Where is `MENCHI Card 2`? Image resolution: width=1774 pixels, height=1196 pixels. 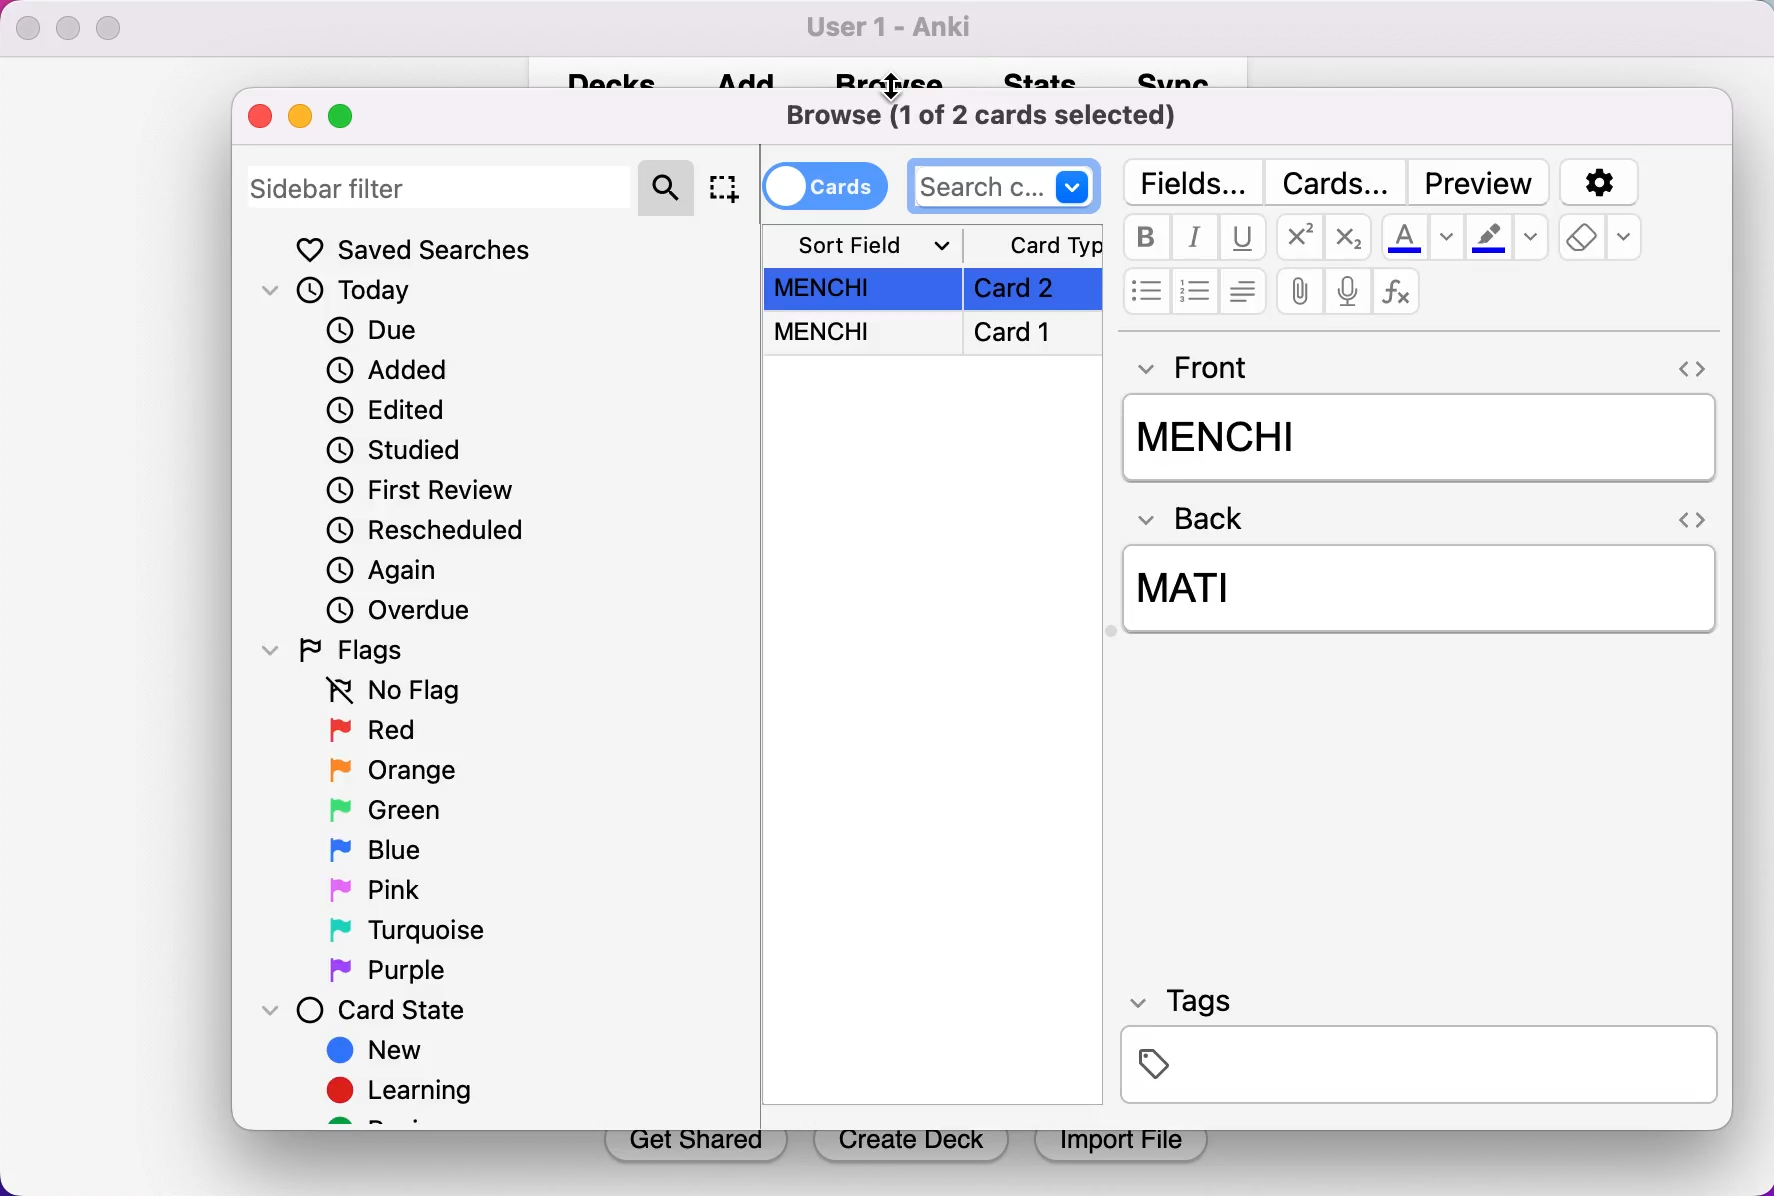 MENCHI Card 2 is located at coordinates (934, 289).